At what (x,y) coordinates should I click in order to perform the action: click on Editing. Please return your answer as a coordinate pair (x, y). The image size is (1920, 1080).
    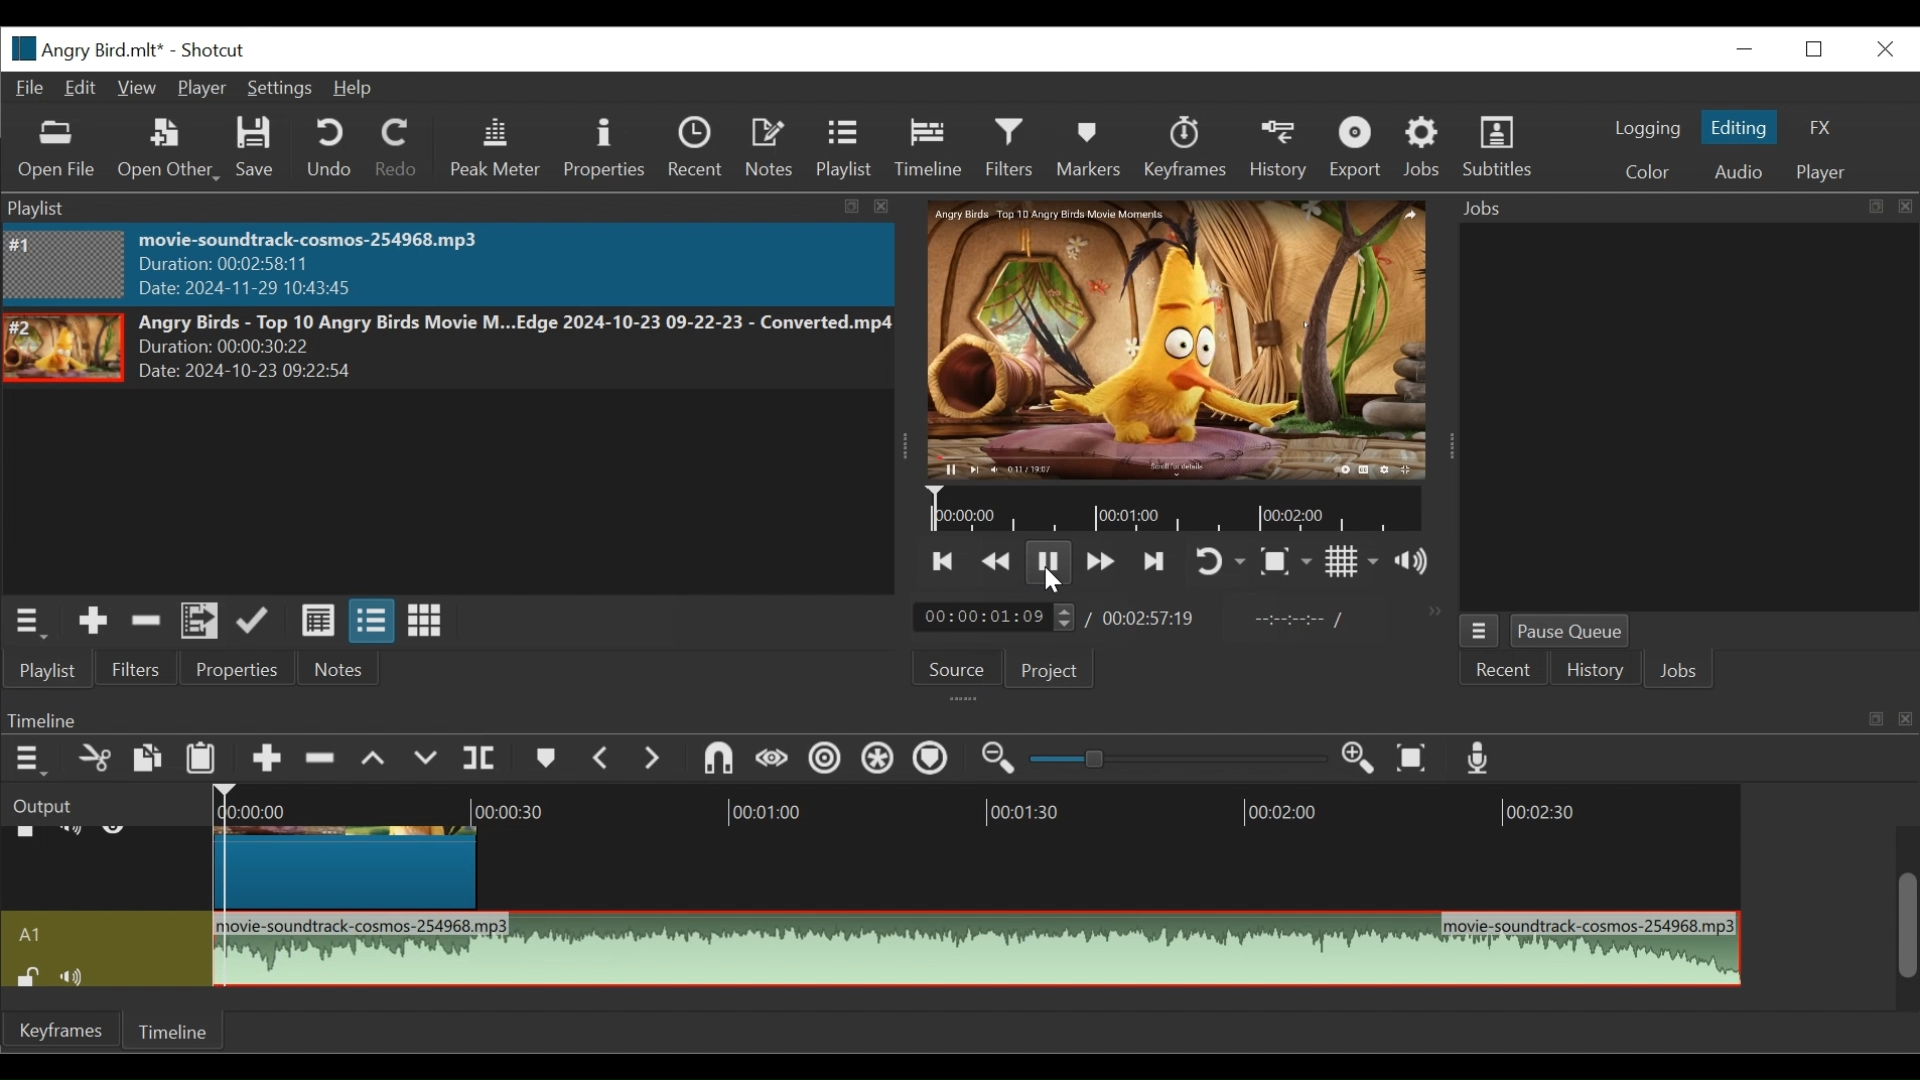
    Looking at the image, I should click on (1739, 128).